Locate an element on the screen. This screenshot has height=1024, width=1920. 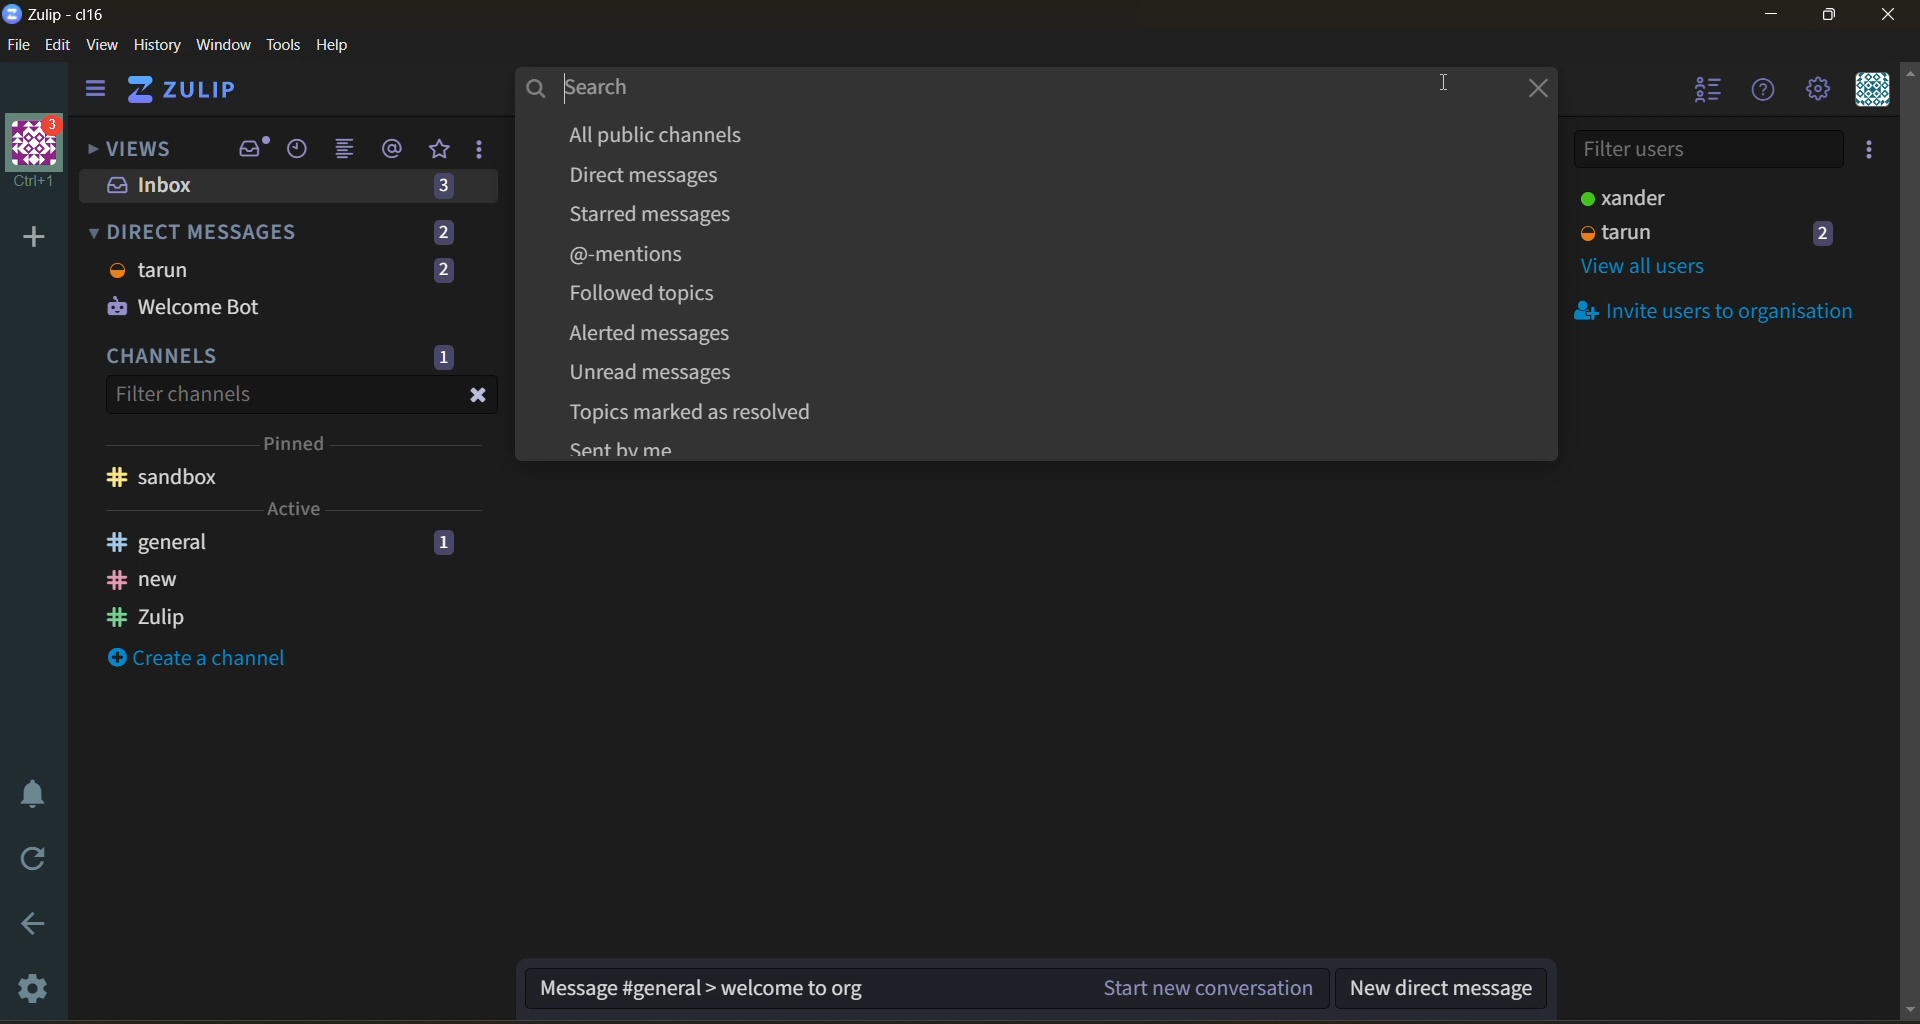
organisation  Ctrl+1 is located at coordinates (40, 154).